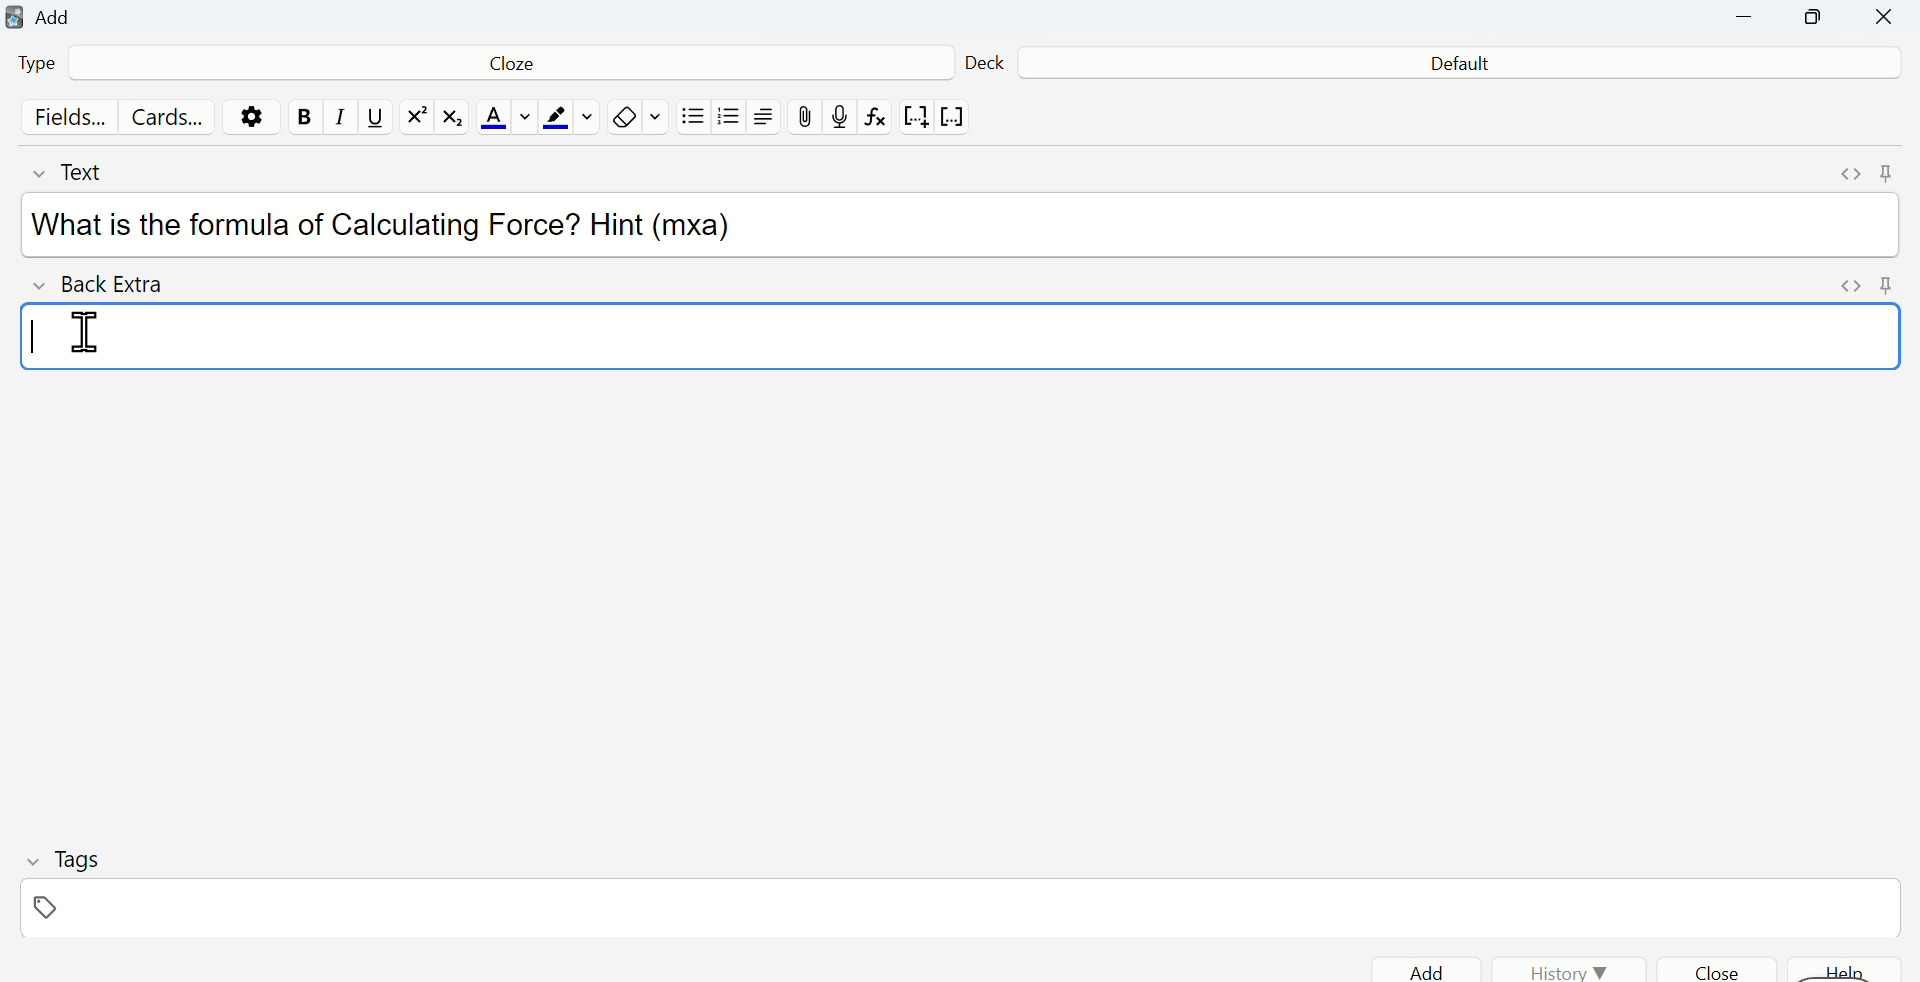  What do you see at coordinates (693, 121) in the screenshot?
I see `Bullet list` at bounding box center [693, 121].